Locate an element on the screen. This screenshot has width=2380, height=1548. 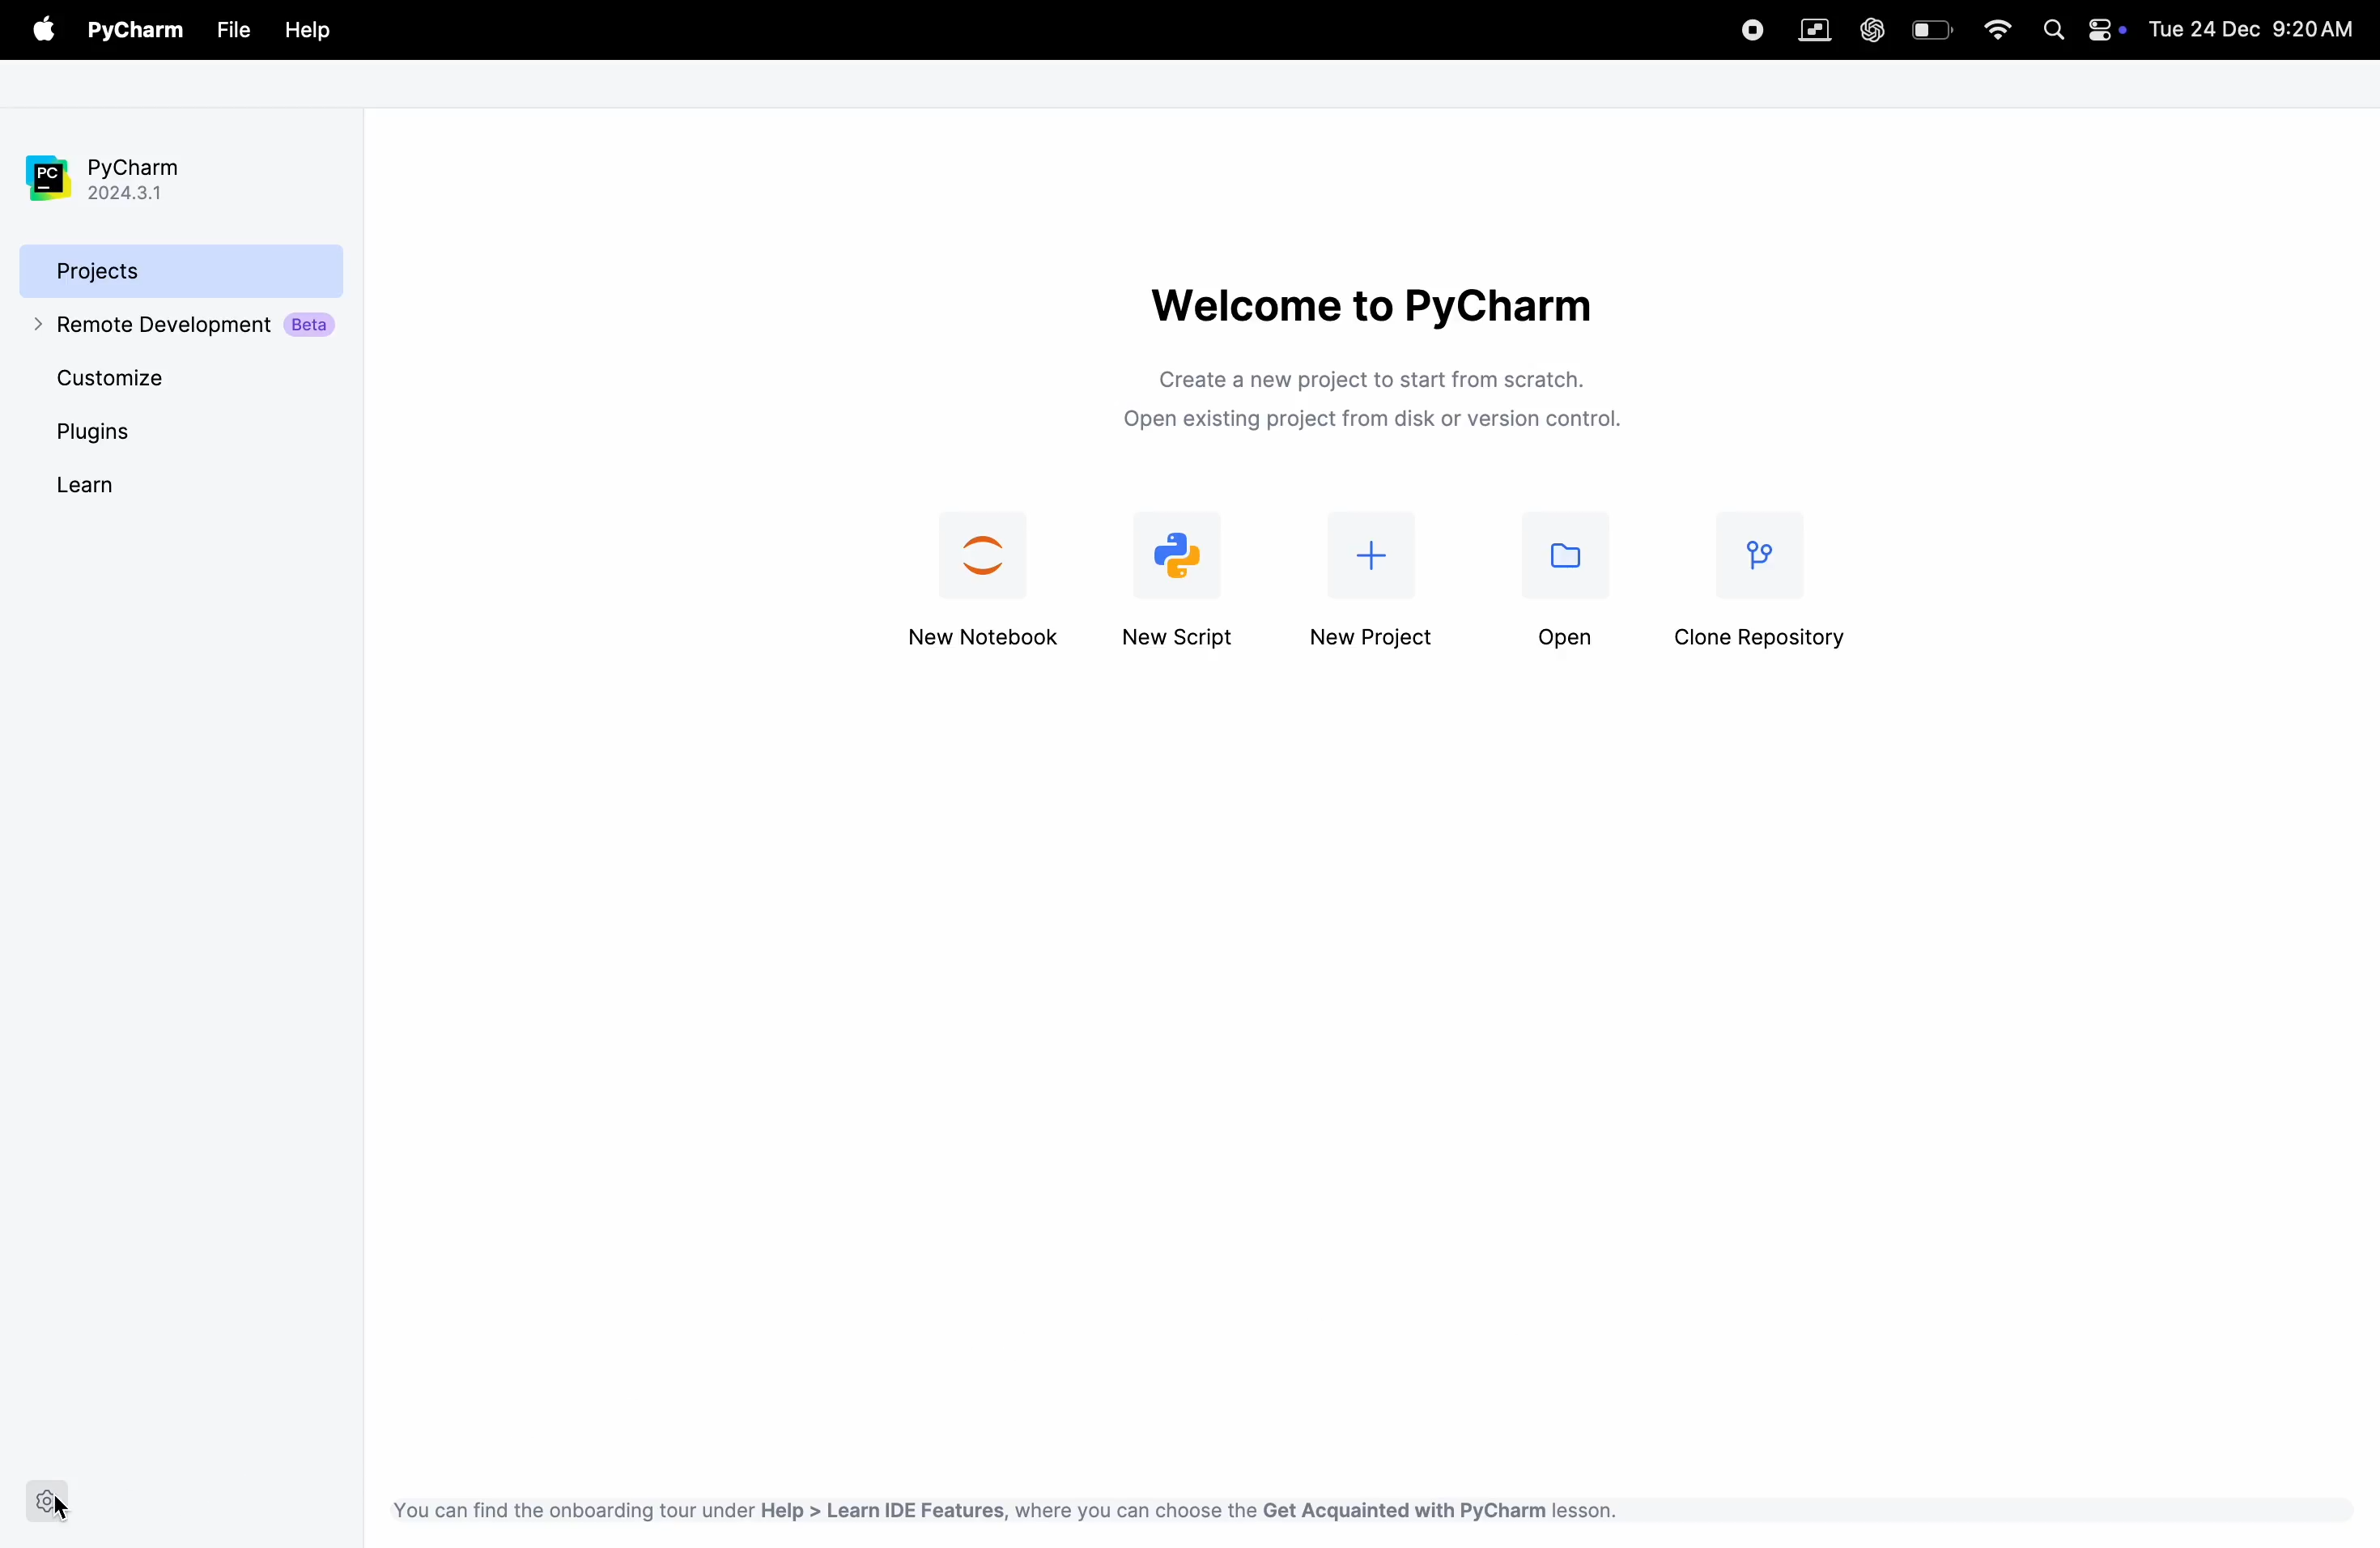
ide features is located at coordinates (1000, 1510).